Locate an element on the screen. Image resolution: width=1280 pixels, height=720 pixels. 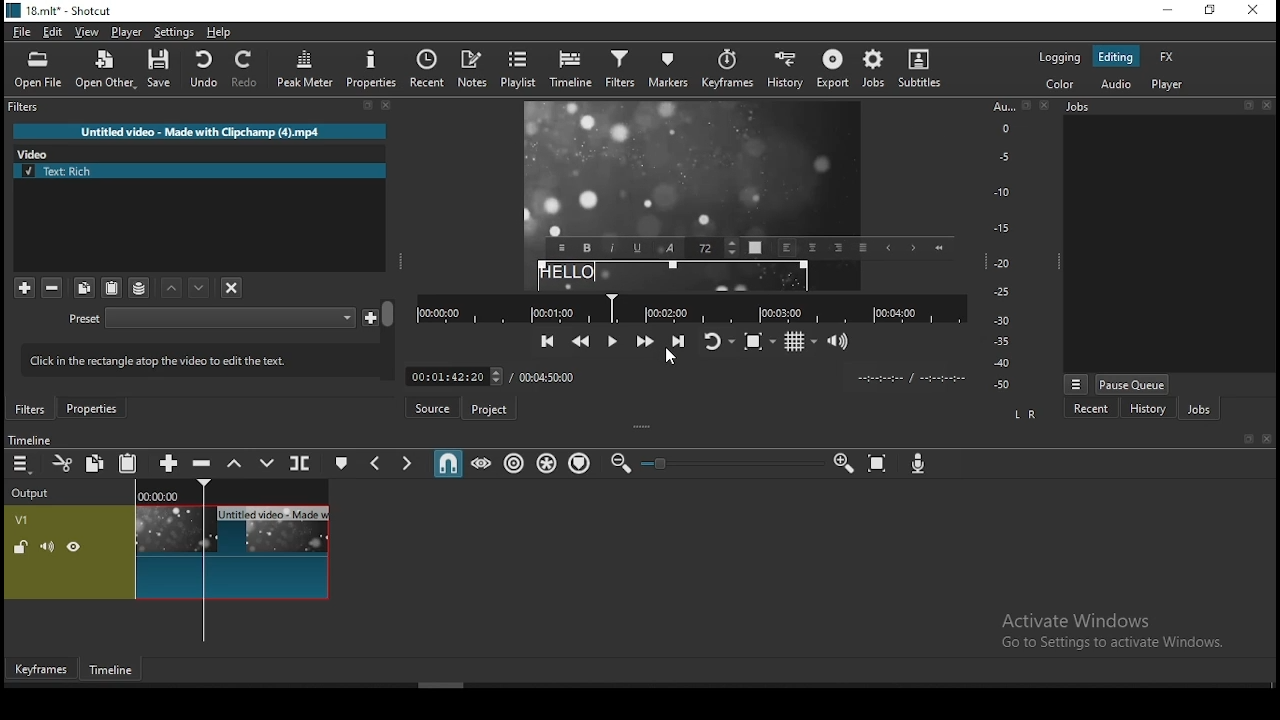
color is located at coordinates (1059, 86).